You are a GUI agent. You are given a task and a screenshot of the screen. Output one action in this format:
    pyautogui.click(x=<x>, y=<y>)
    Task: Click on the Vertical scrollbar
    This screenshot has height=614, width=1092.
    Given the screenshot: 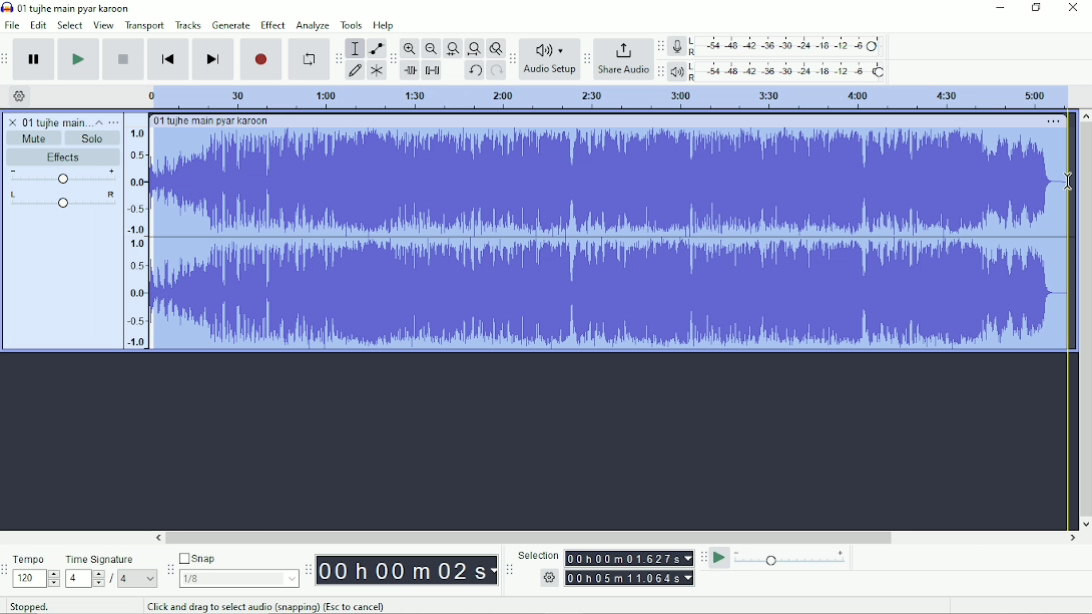 What is the action you would take?
    pyautogui.click(x=1085, y=319)
    